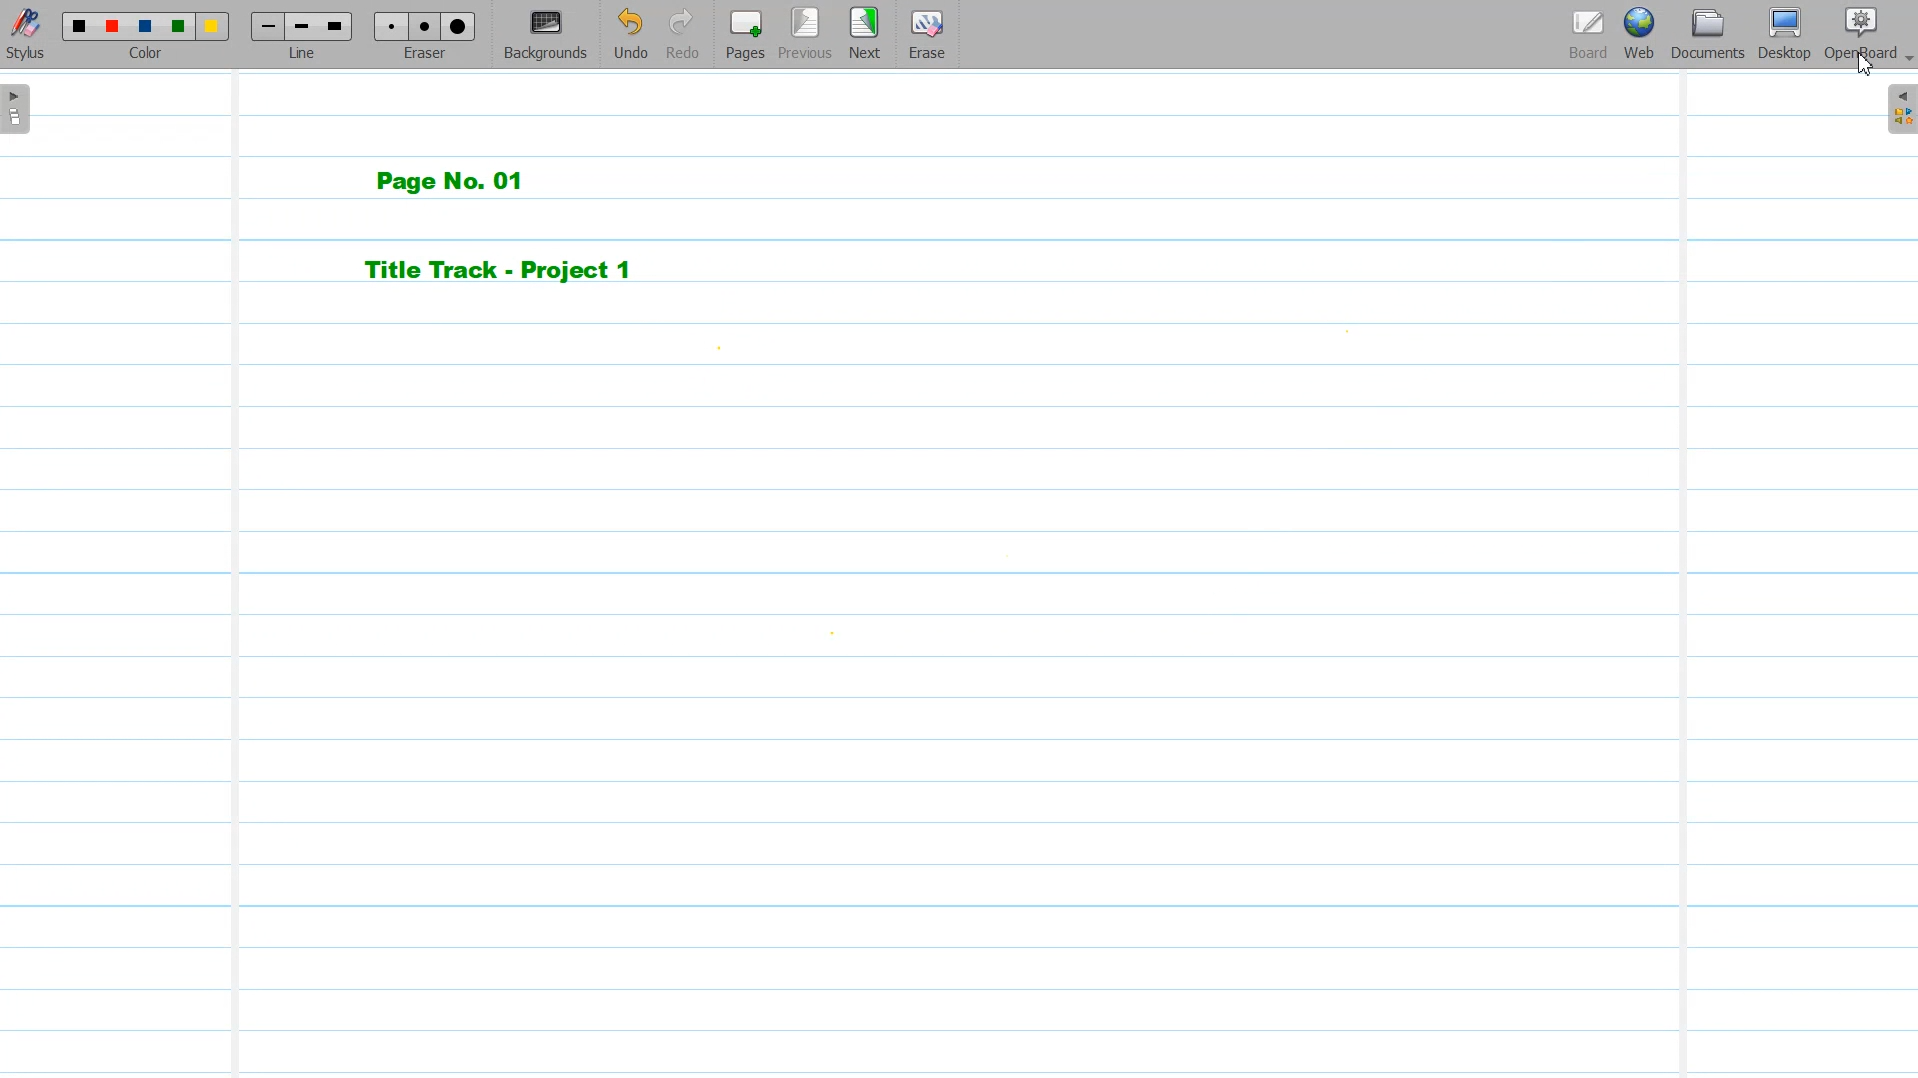 The image size is (1918, 1078). Describe the element at coordinates (926, 33) in the screenshot. I see `Erase` at that location.